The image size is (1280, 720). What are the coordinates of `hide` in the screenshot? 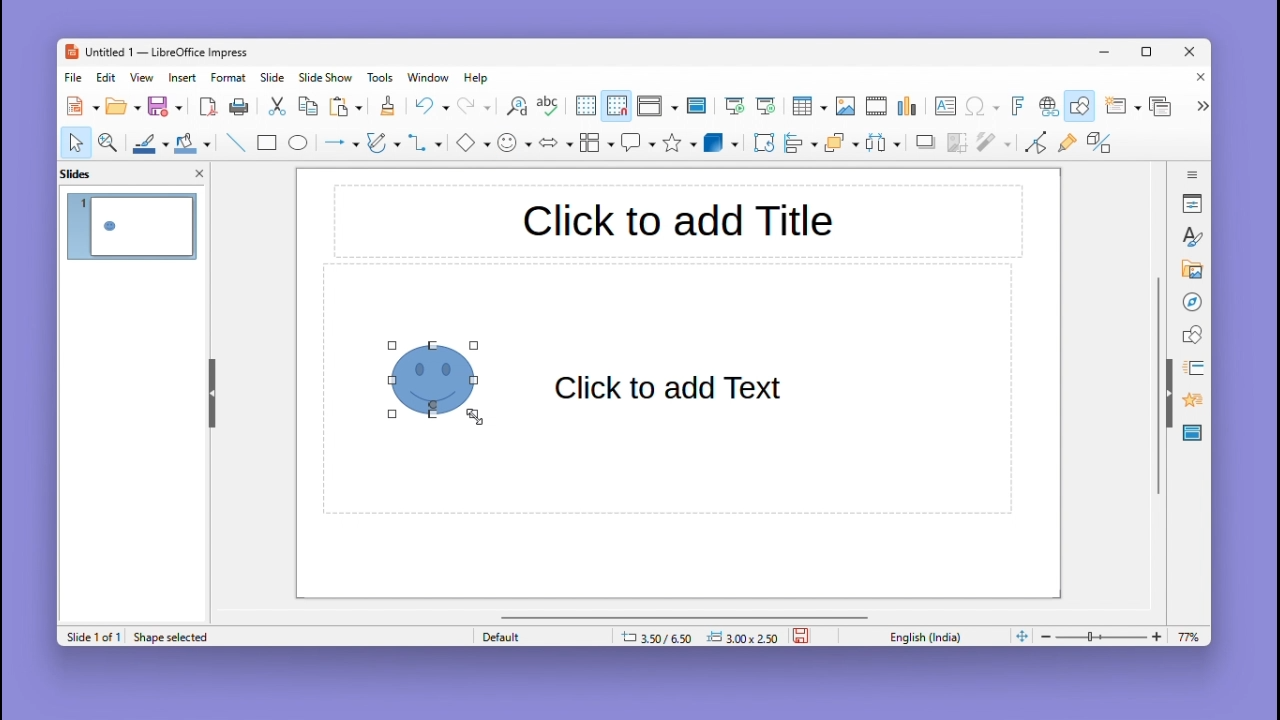 It's located at (210, 389).